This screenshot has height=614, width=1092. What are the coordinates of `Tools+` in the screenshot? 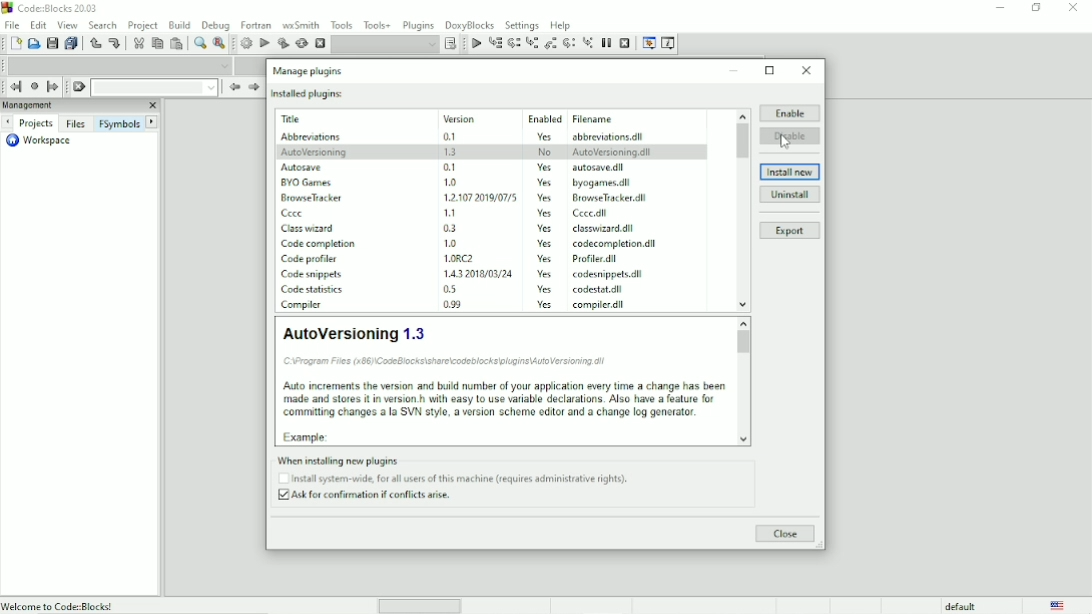 It's located at (377, 24).